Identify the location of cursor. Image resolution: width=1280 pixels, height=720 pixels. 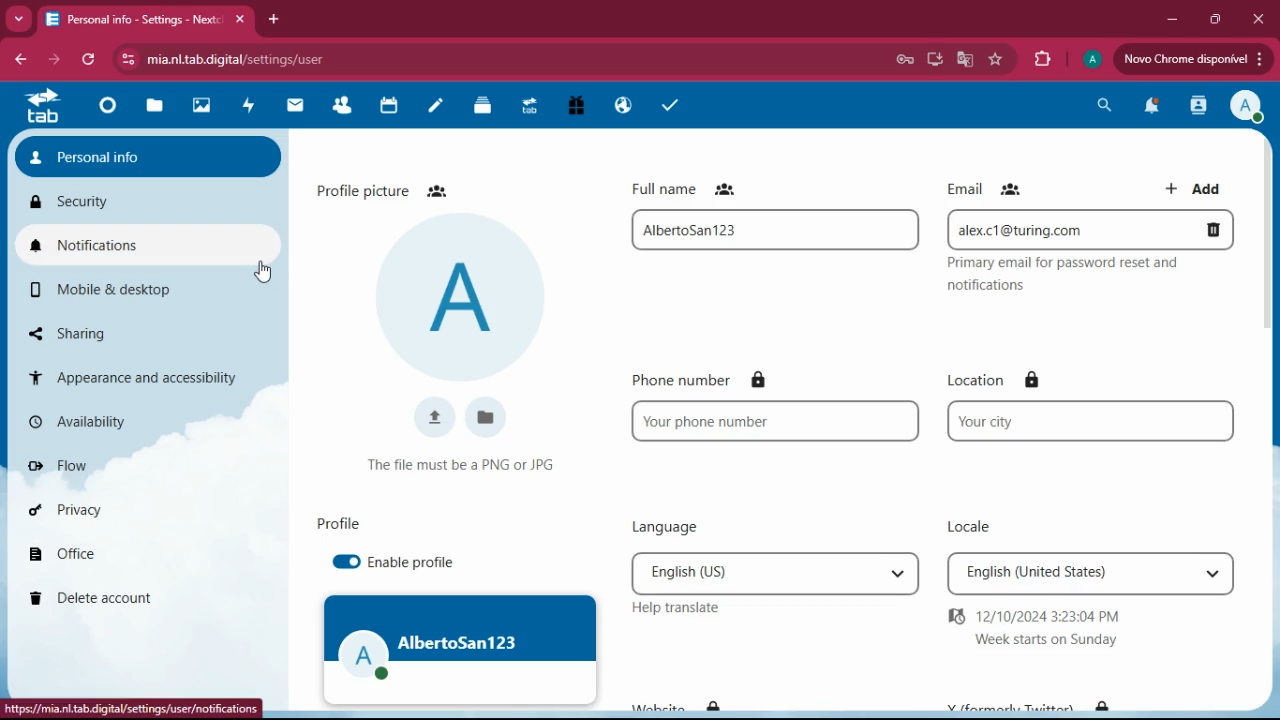
(262, 271).